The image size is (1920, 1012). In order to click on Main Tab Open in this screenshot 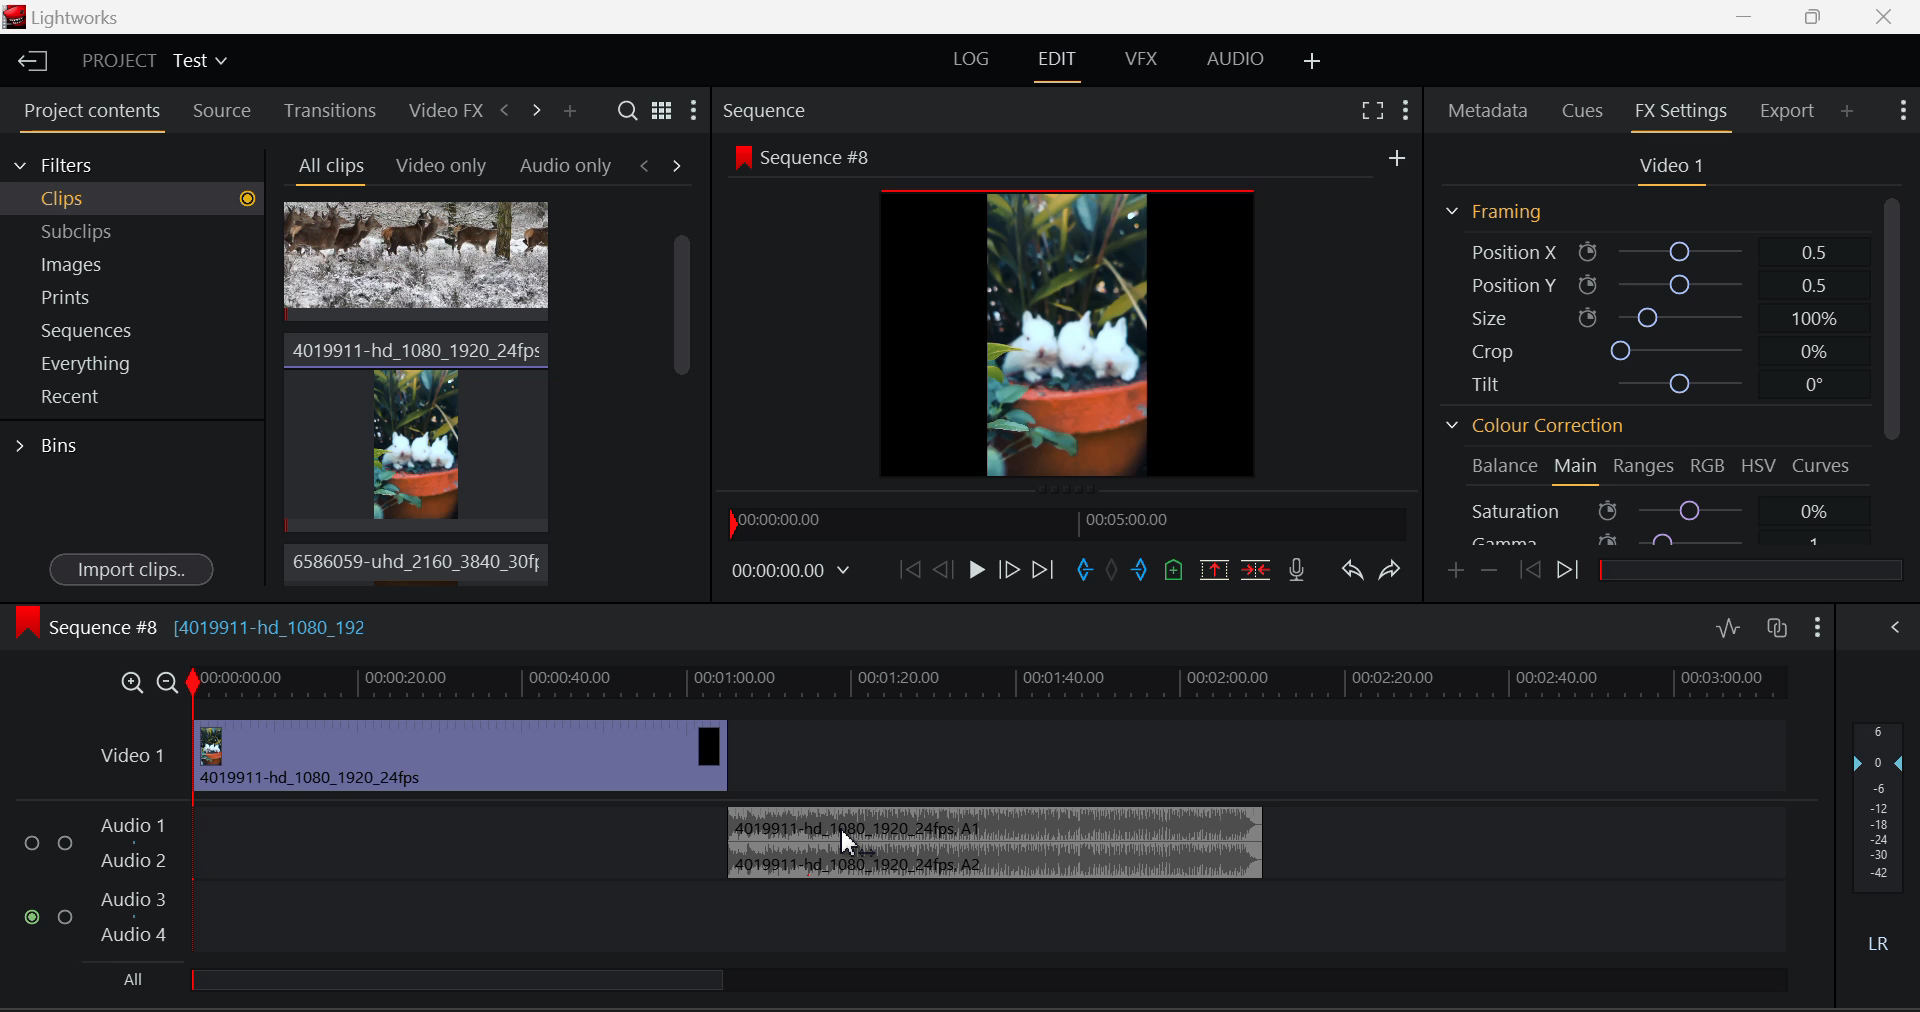, I will do `click(1577, 468)`.